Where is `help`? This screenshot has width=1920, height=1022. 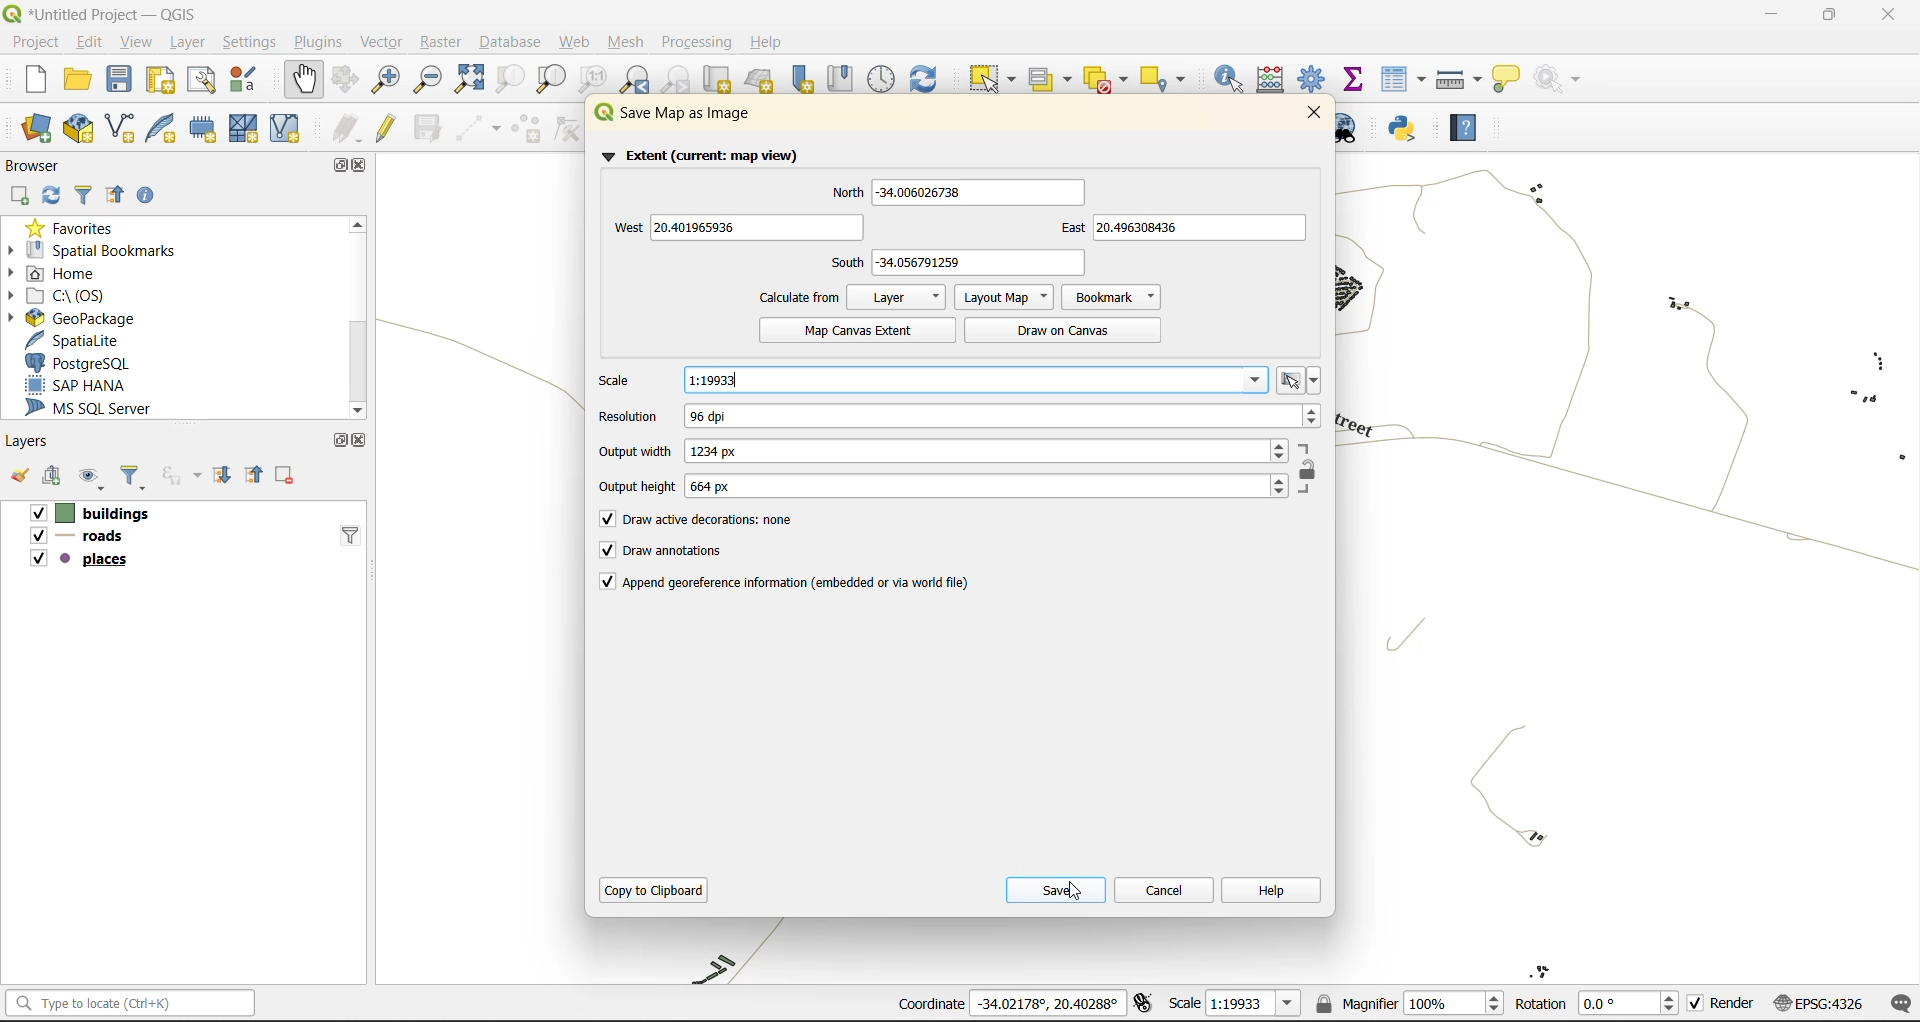 help is located at coordinates (1272, 888).